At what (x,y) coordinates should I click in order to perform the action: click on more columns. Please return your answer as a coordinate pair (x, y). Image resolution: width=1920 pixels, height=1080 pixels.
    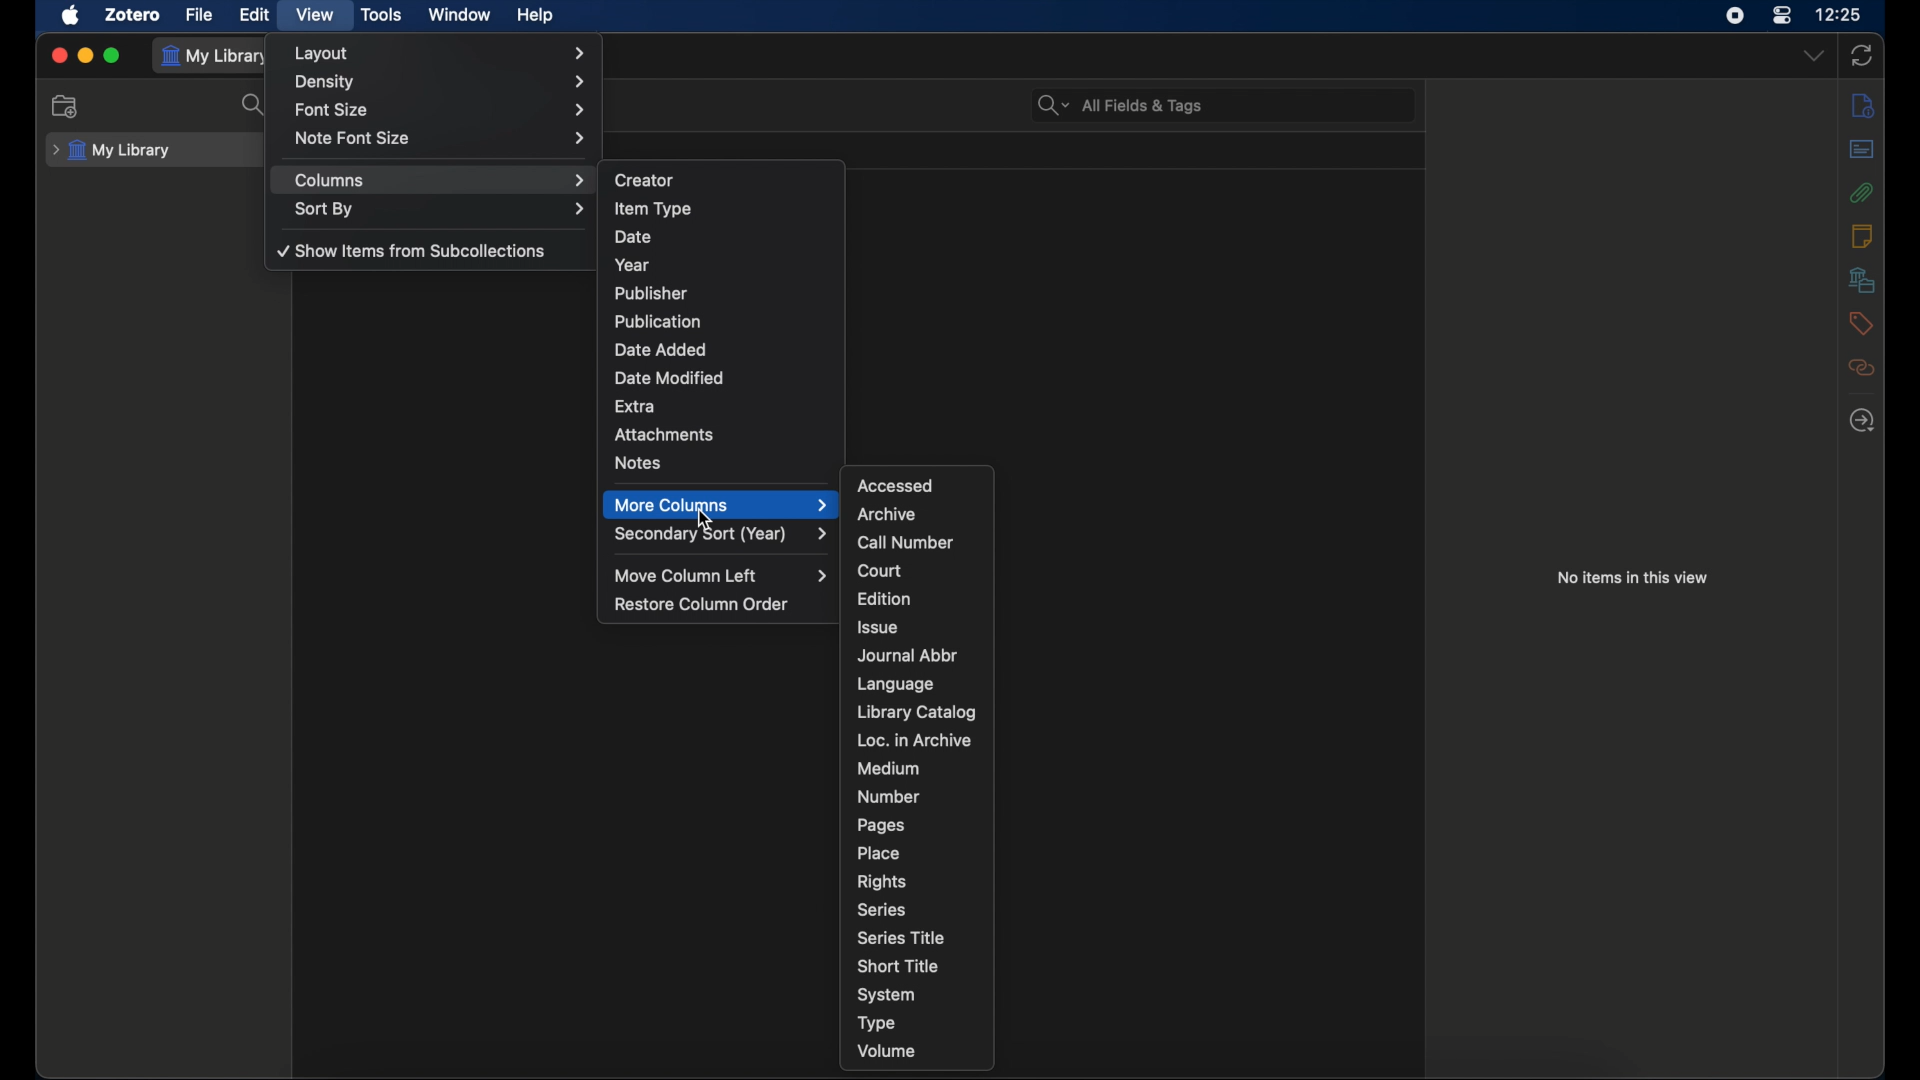
    Looking at the image, I should click on (720, 504).